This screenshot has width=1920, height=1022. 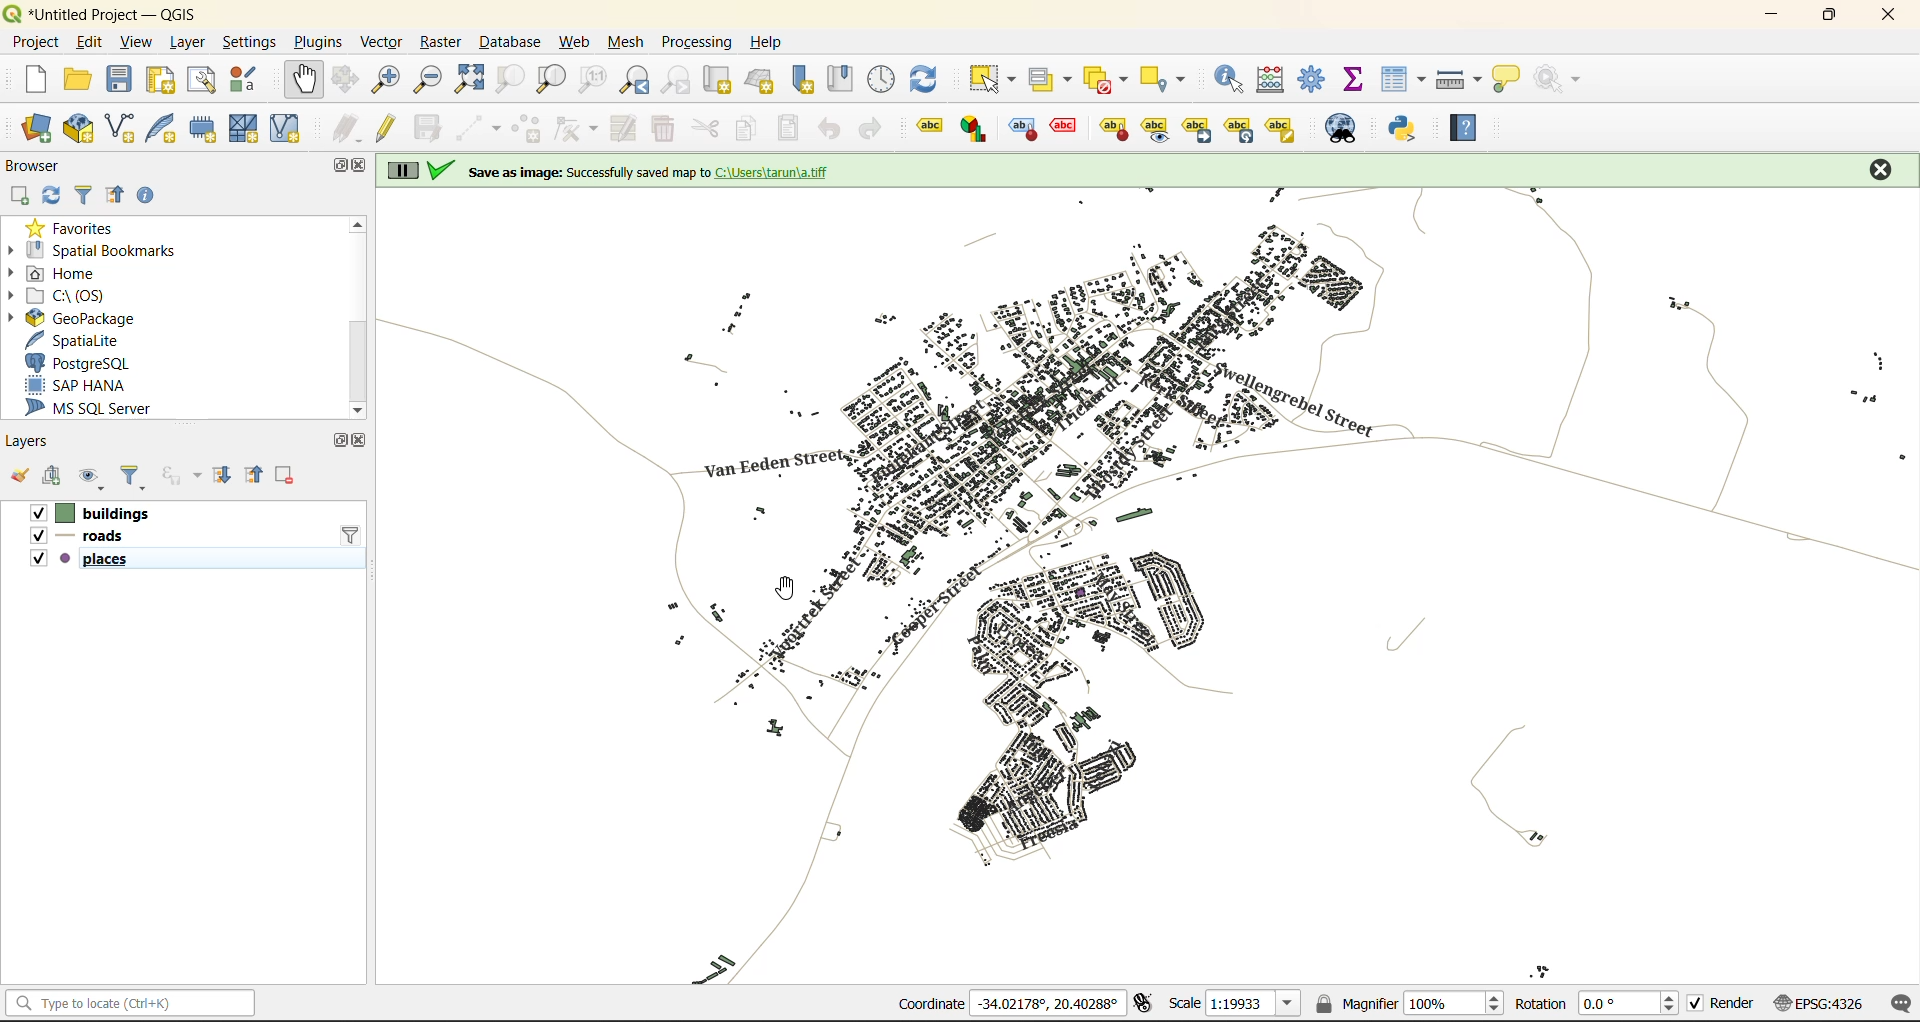 I want to click on zoom native, so click(x=593, y=80).